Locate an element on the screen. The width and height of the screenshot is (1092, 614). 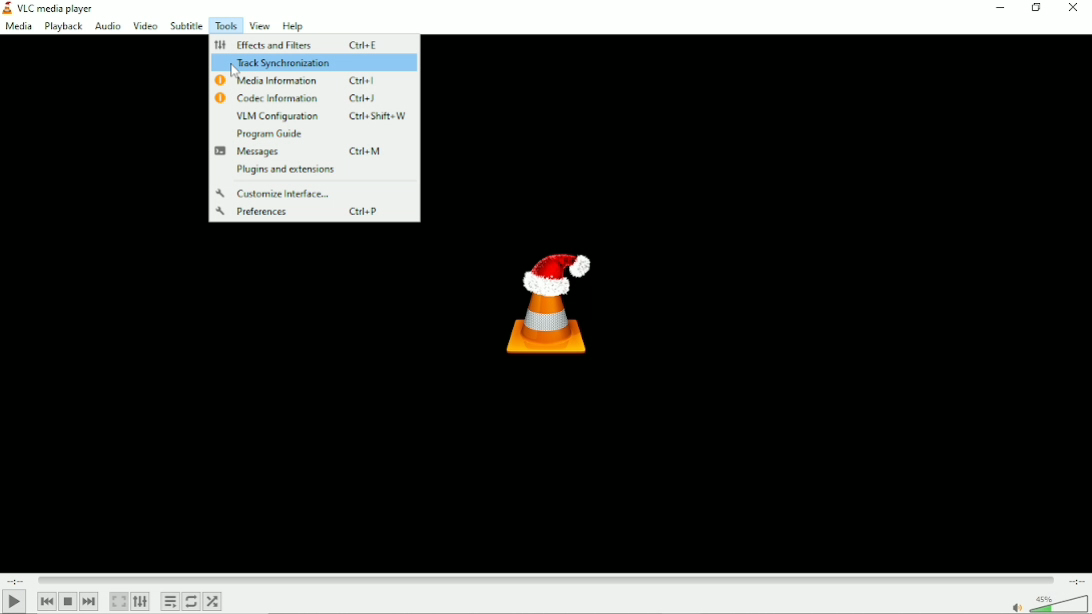
VLM Configuration is located at coordinates (321, 117).